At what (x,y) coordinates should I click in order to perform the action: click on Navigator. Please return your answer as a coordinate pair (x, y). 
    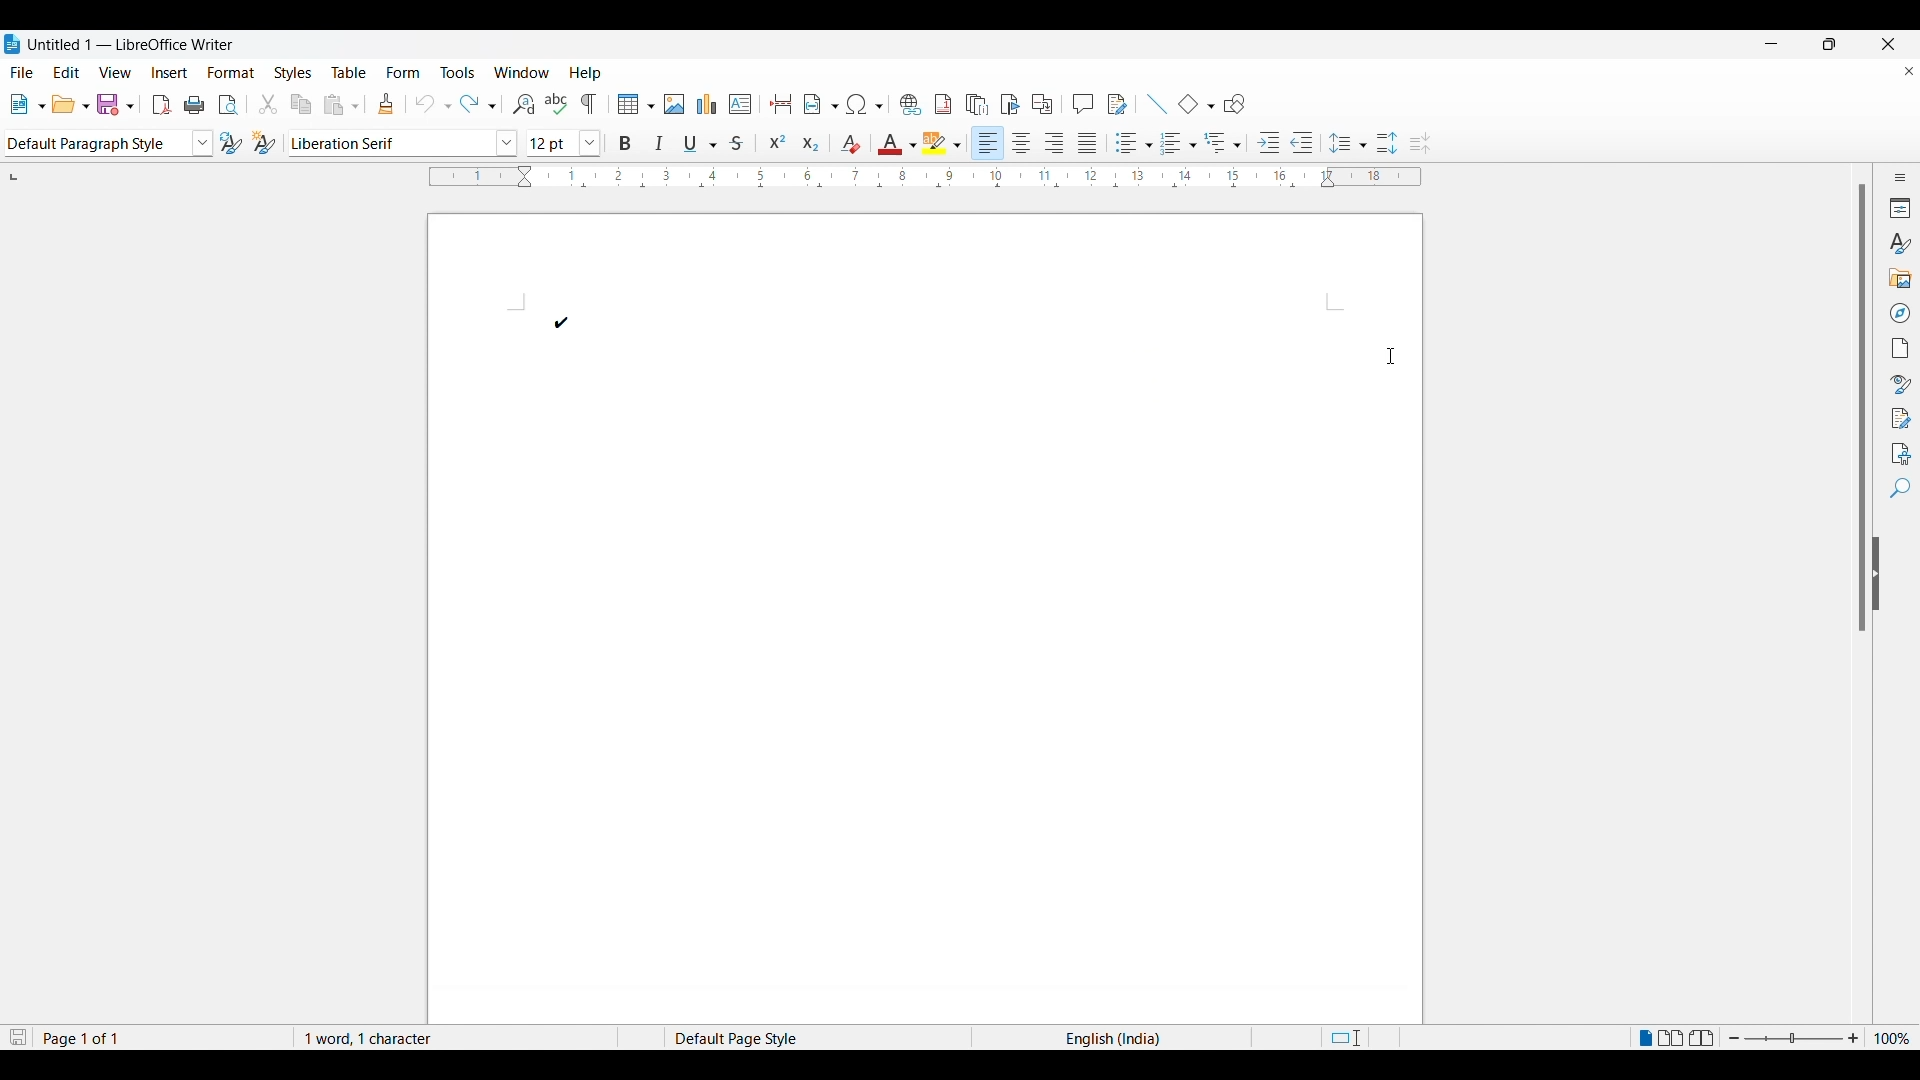
    Looking at the image, I should click on (1897, 311).